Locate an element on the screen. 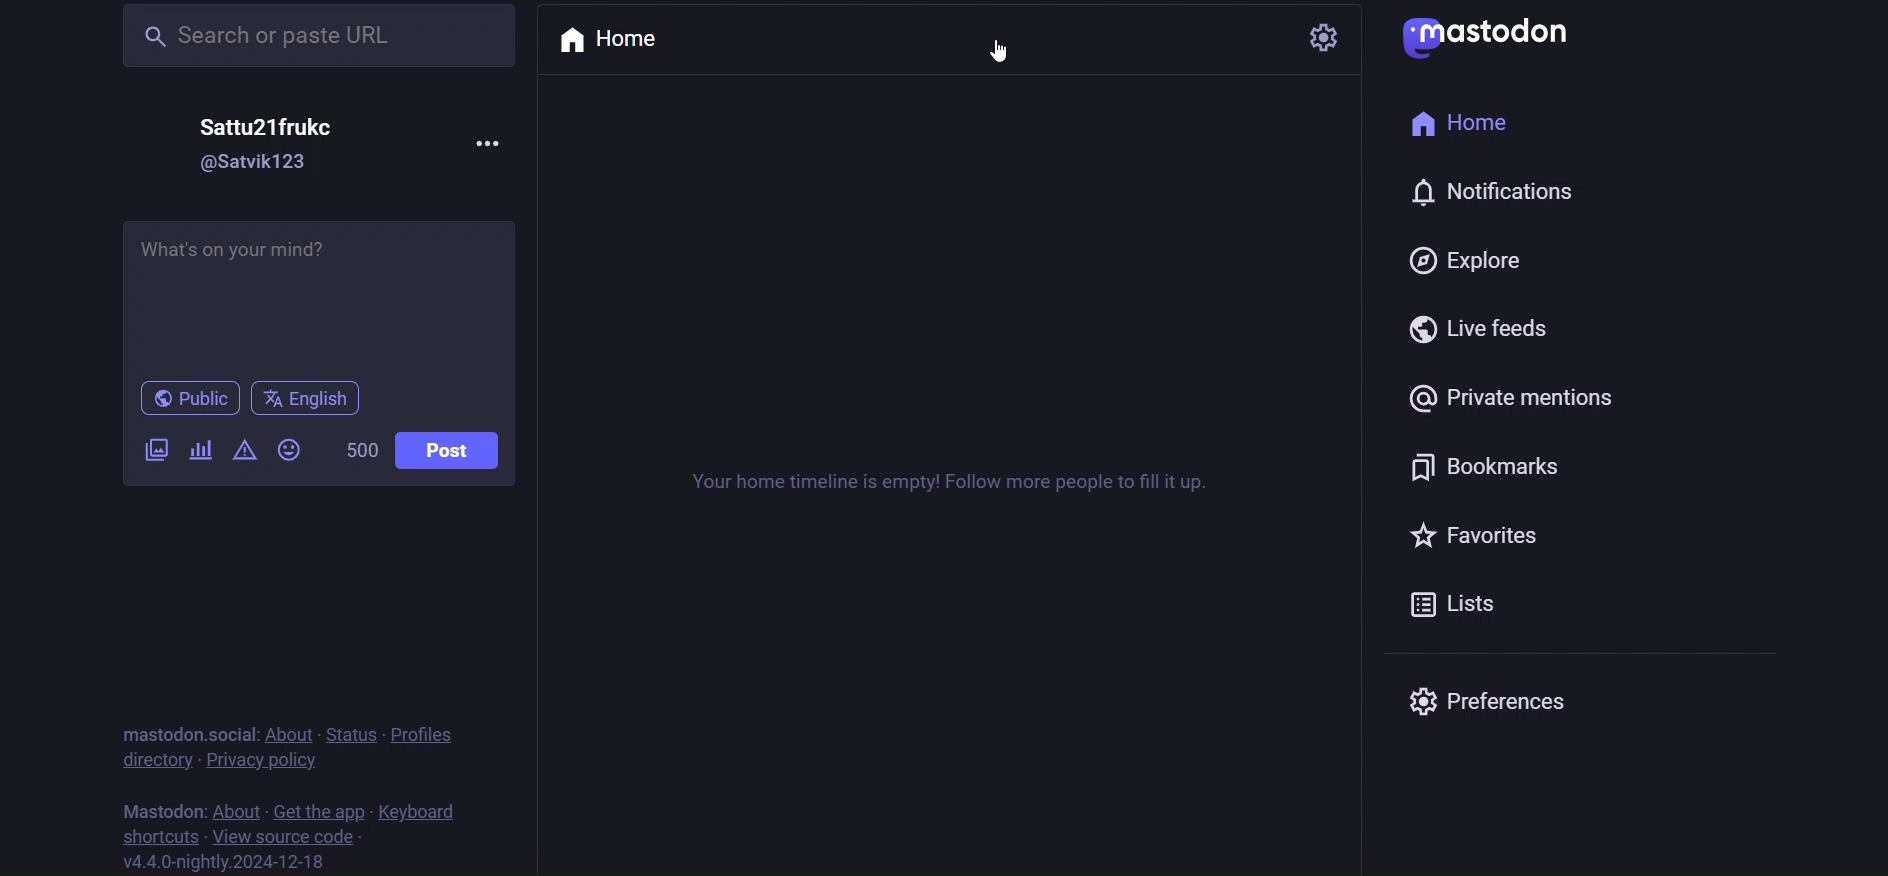  bookmark is located at coordinates (1493, 464).